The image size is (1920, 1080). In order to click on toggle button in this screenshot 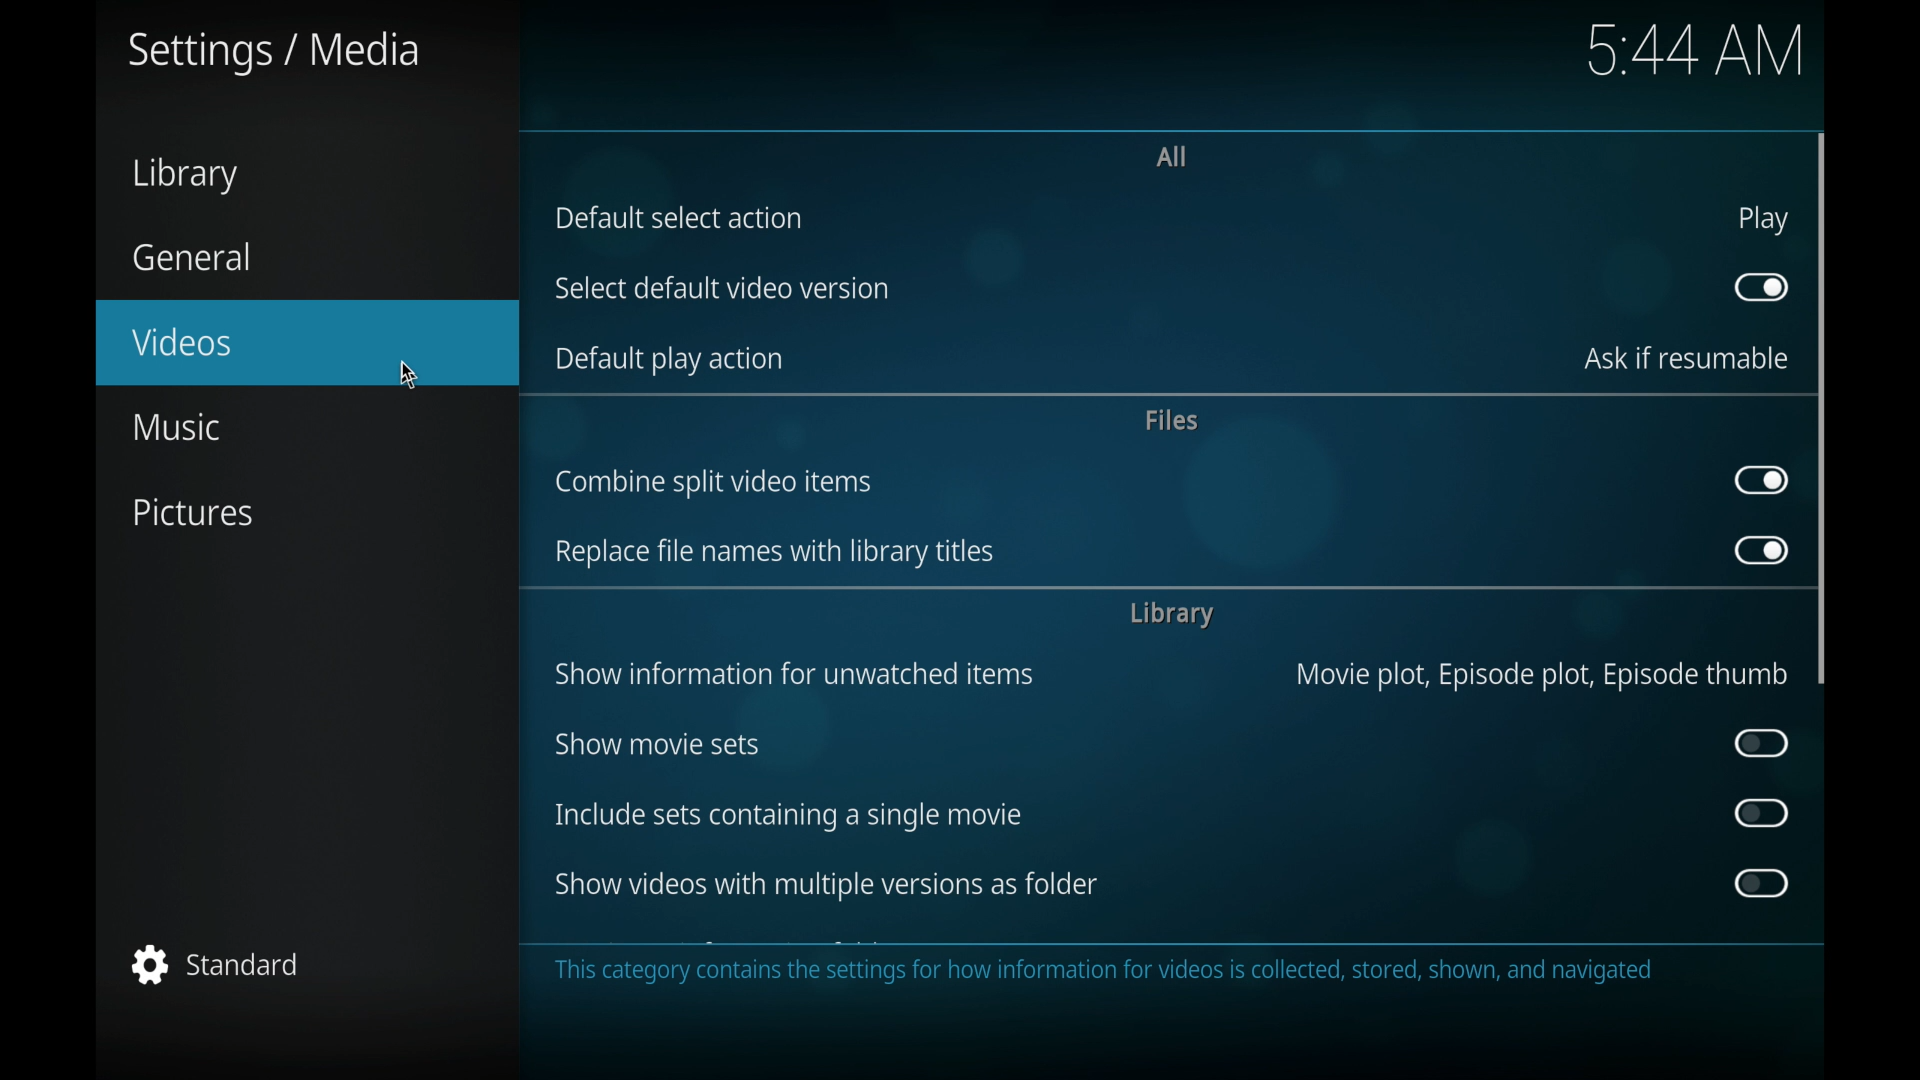, I will do `click(1760, 480)`.